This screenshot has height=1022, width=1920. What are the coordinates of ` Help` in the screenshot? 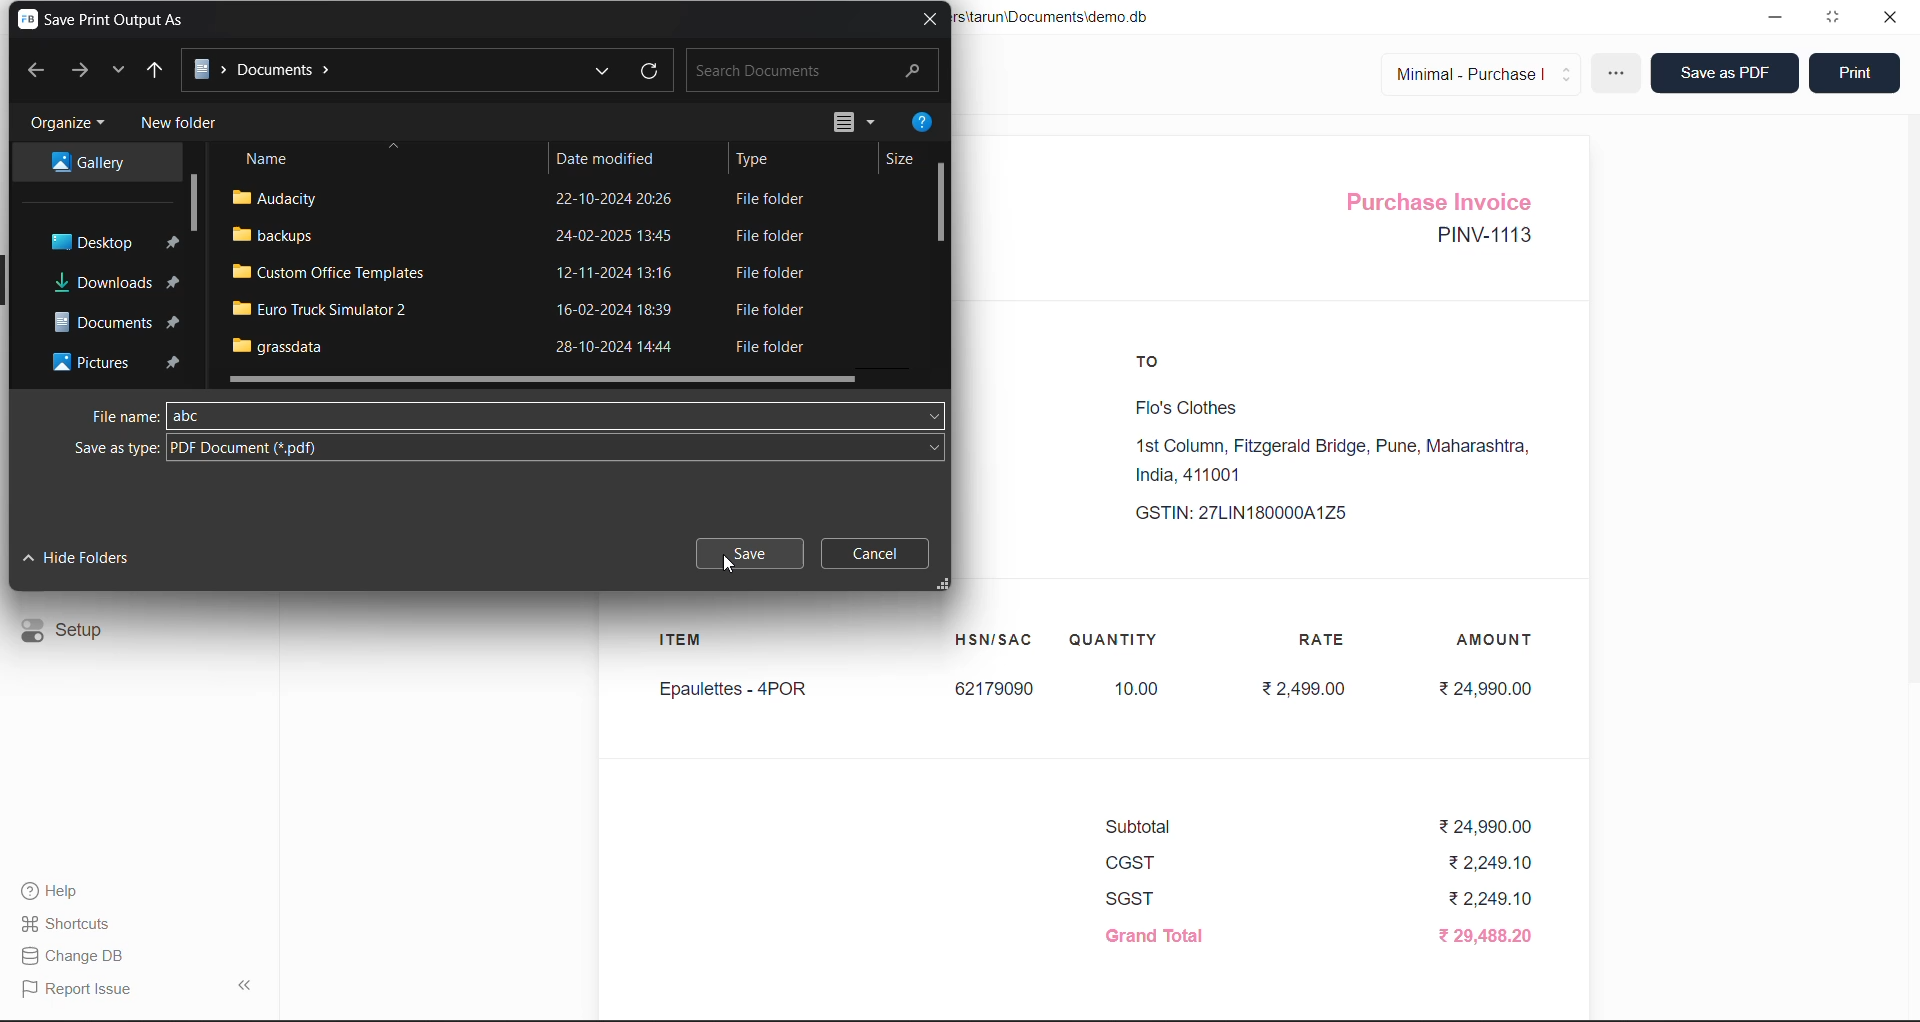 It's located at (67, 888).